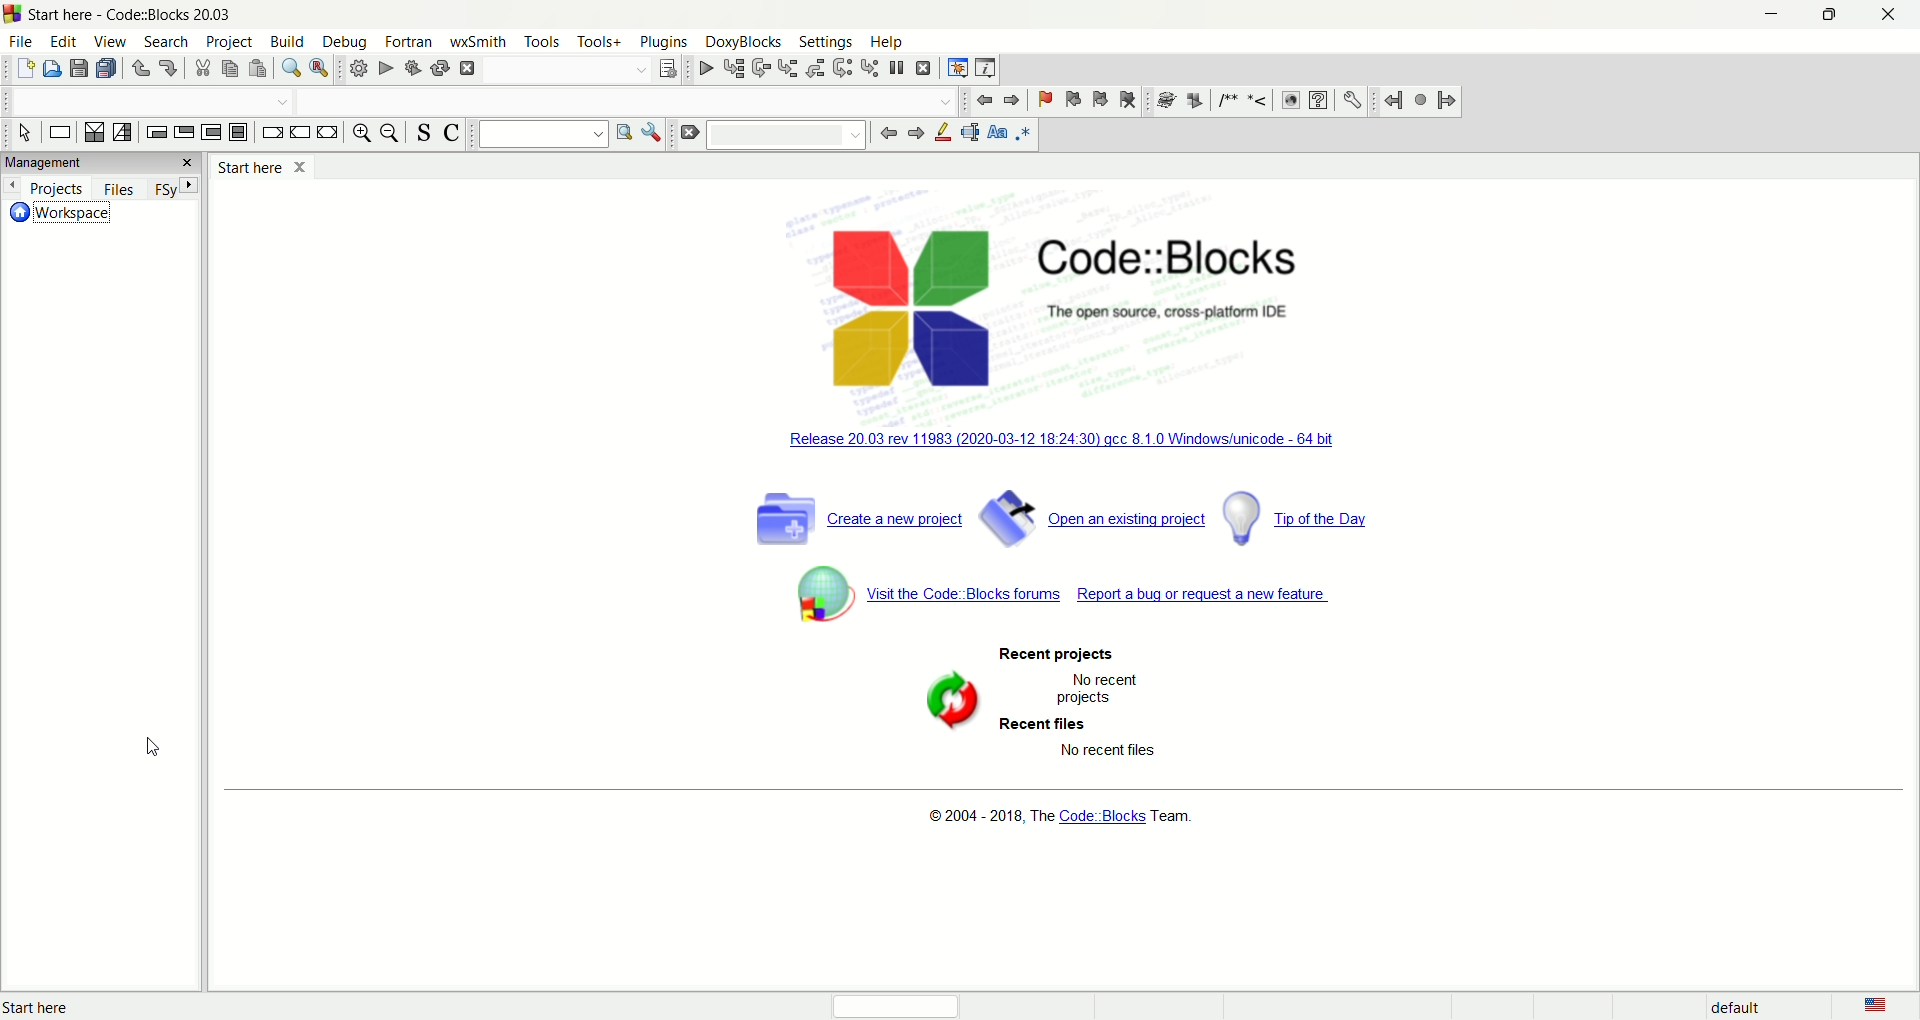 The width and height of the screenshot is (1920, 1020). I want to click on rebuild, so click(439, 69).